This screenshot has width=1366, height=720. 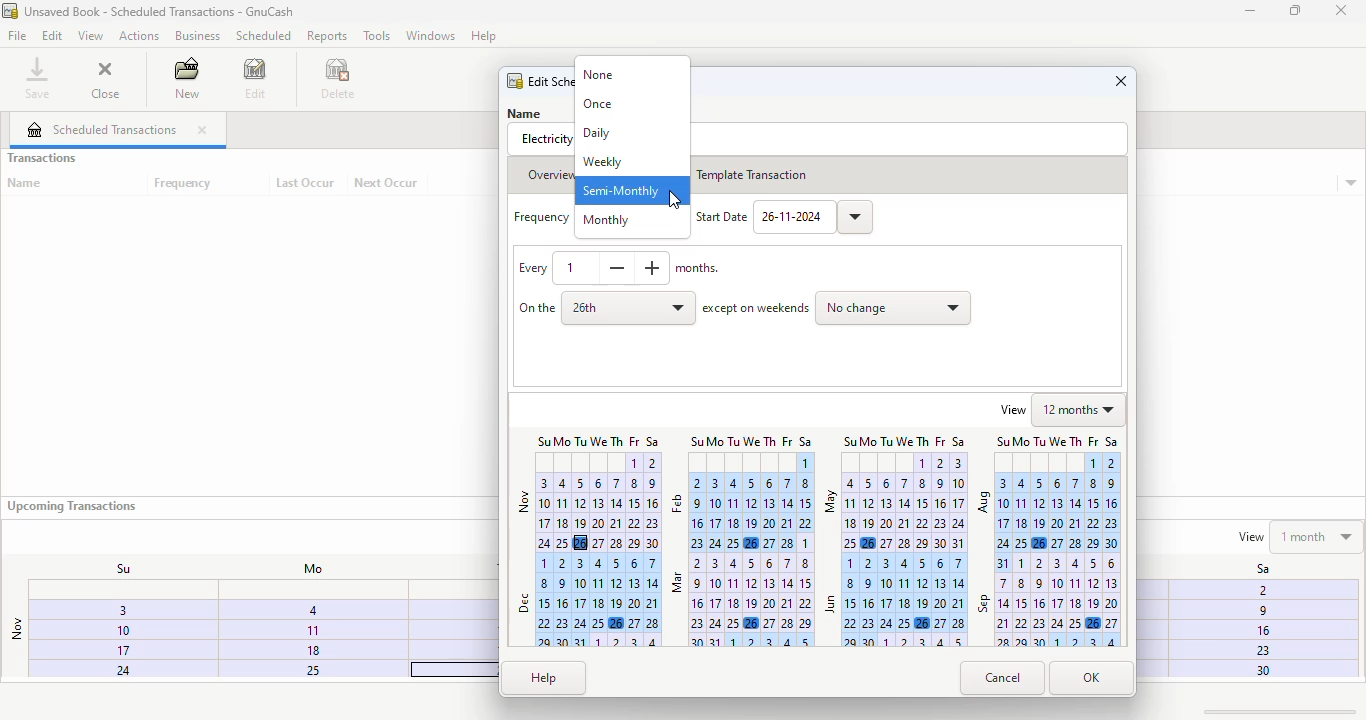 What do you see at coordinates (256, 78) in the screenshot?
I see `edit` at bounding box center [256, 78].